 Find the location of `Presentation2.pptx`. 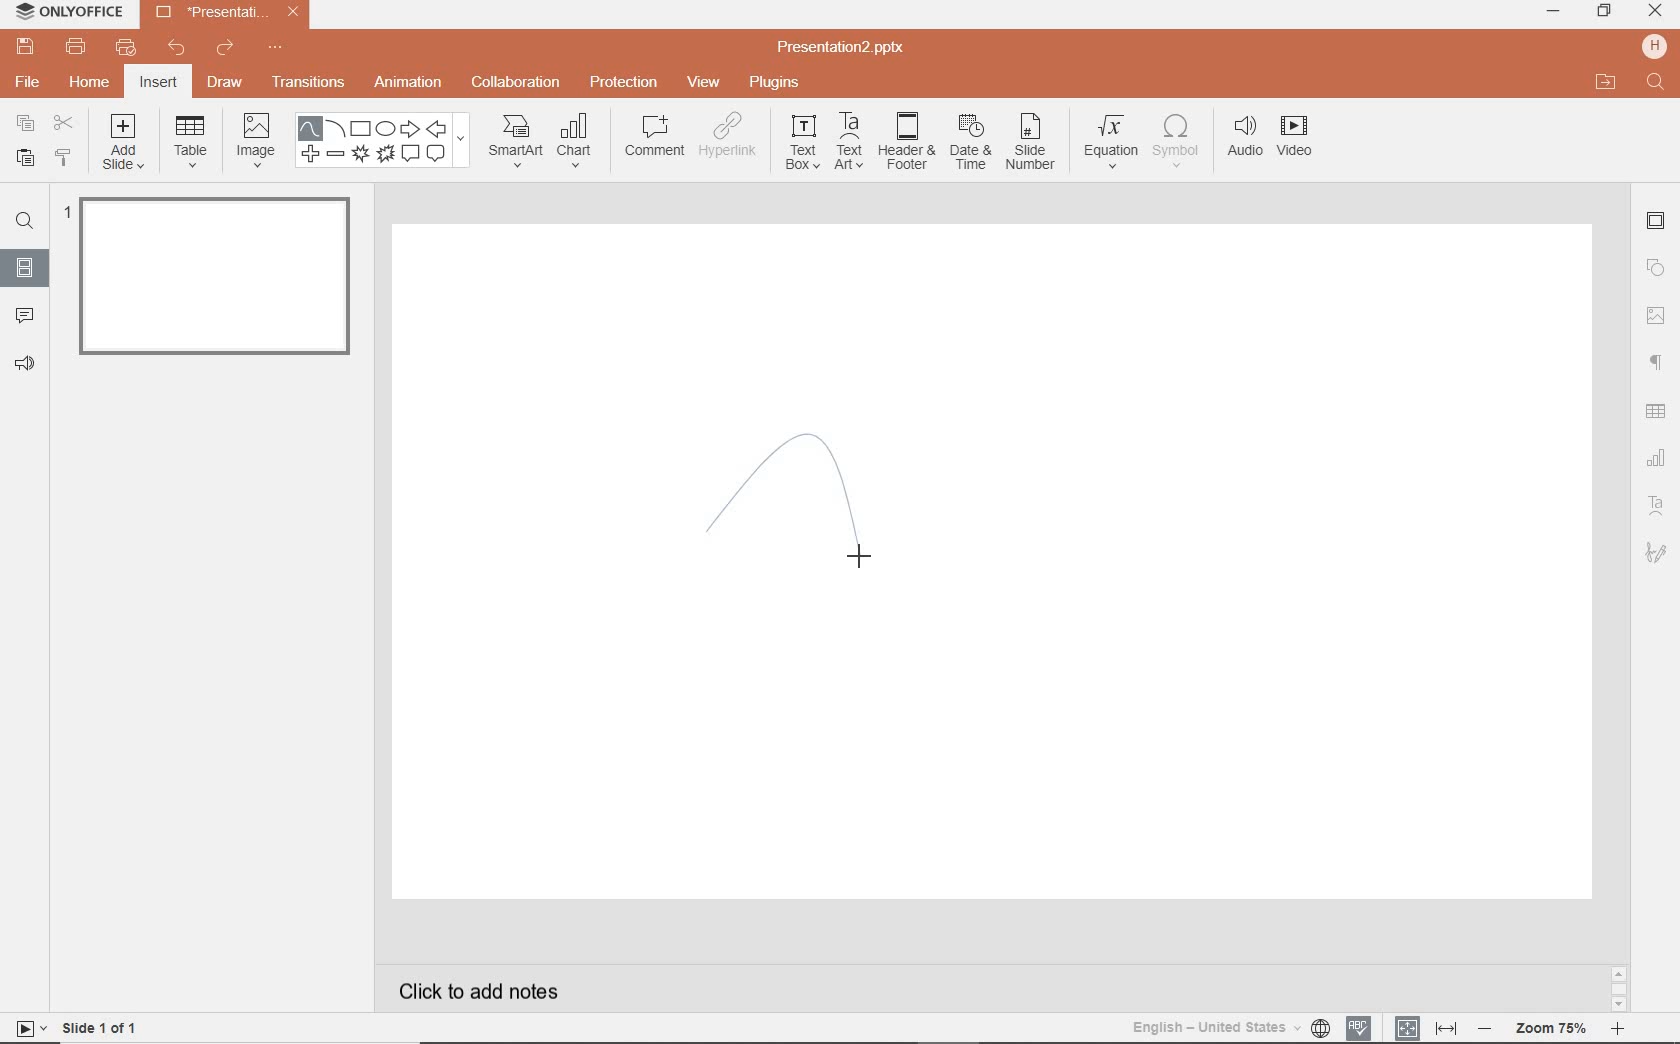

Presentation2.pptx is located at coordinates (227, 16).